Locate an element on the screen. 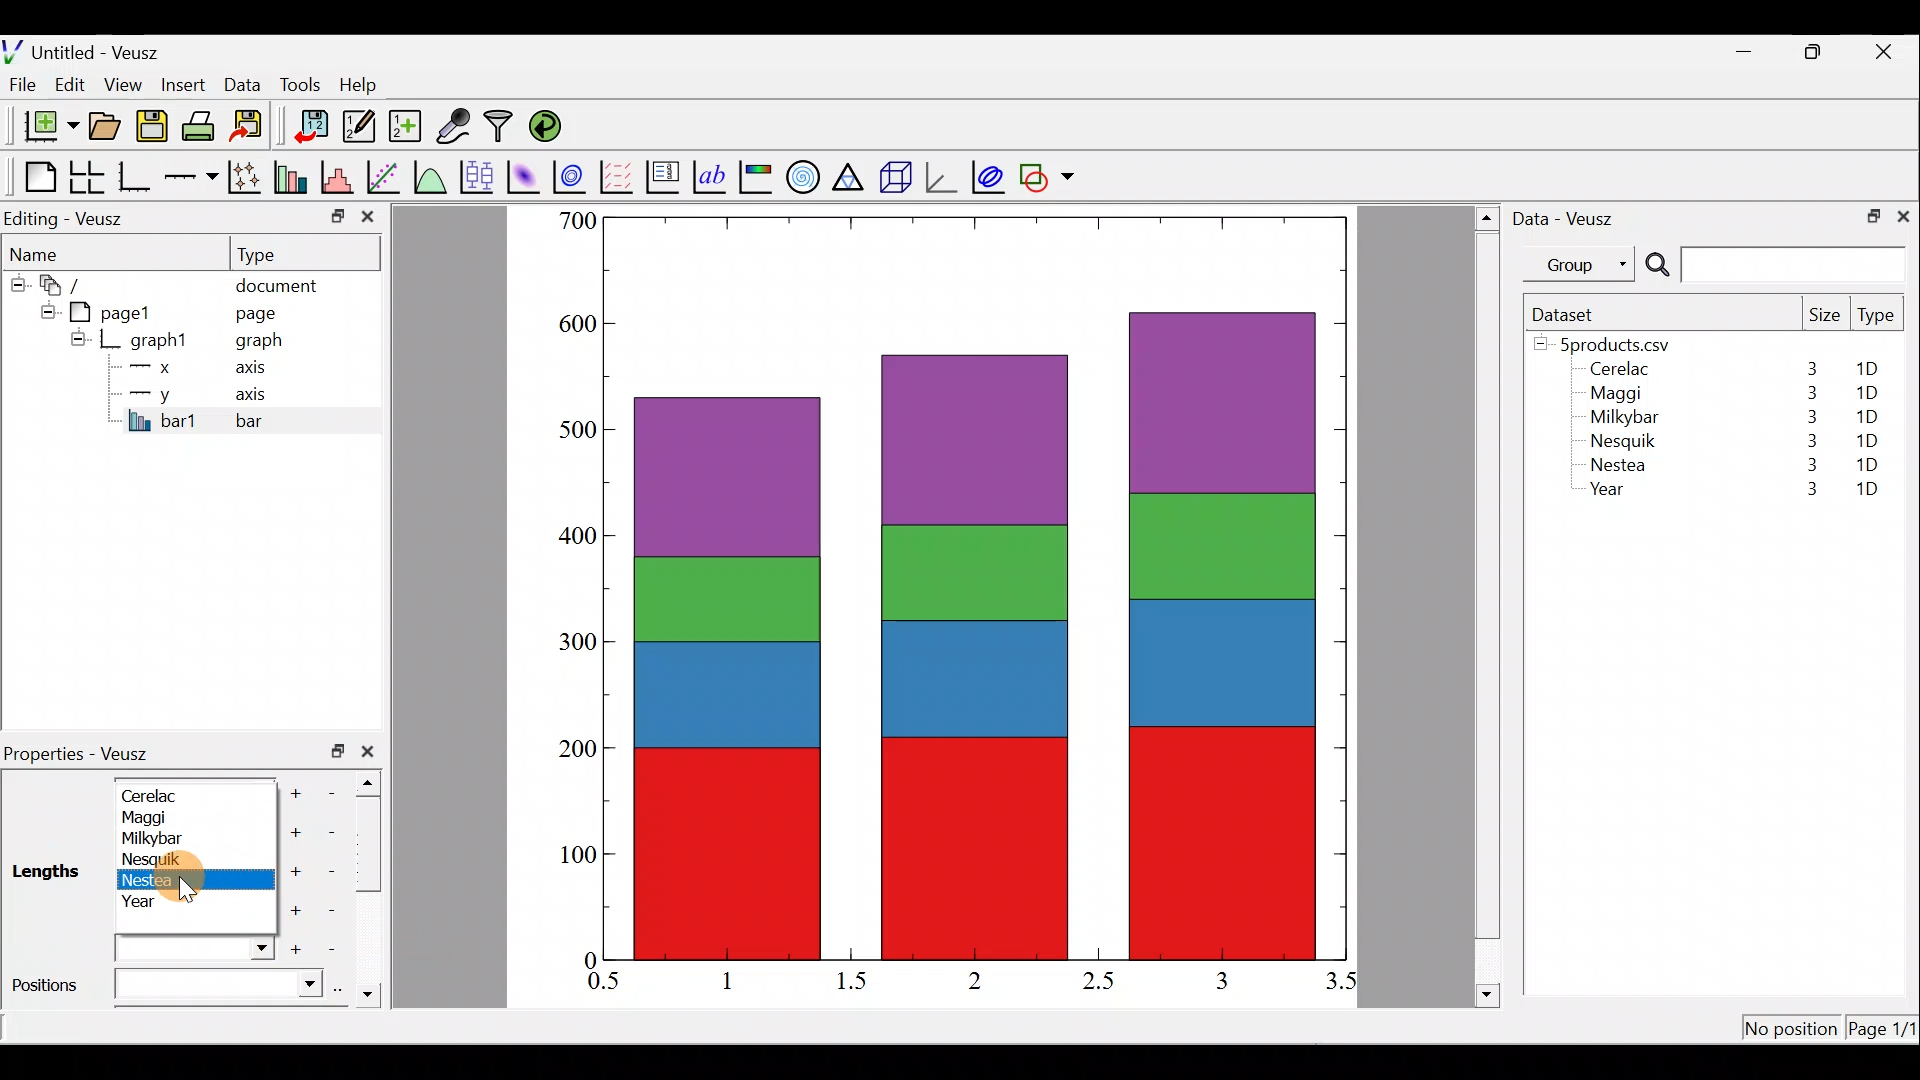  Create new dataset using ranges, parametrically, or as functions of existing datasets. is located at coordinates (407, 127).